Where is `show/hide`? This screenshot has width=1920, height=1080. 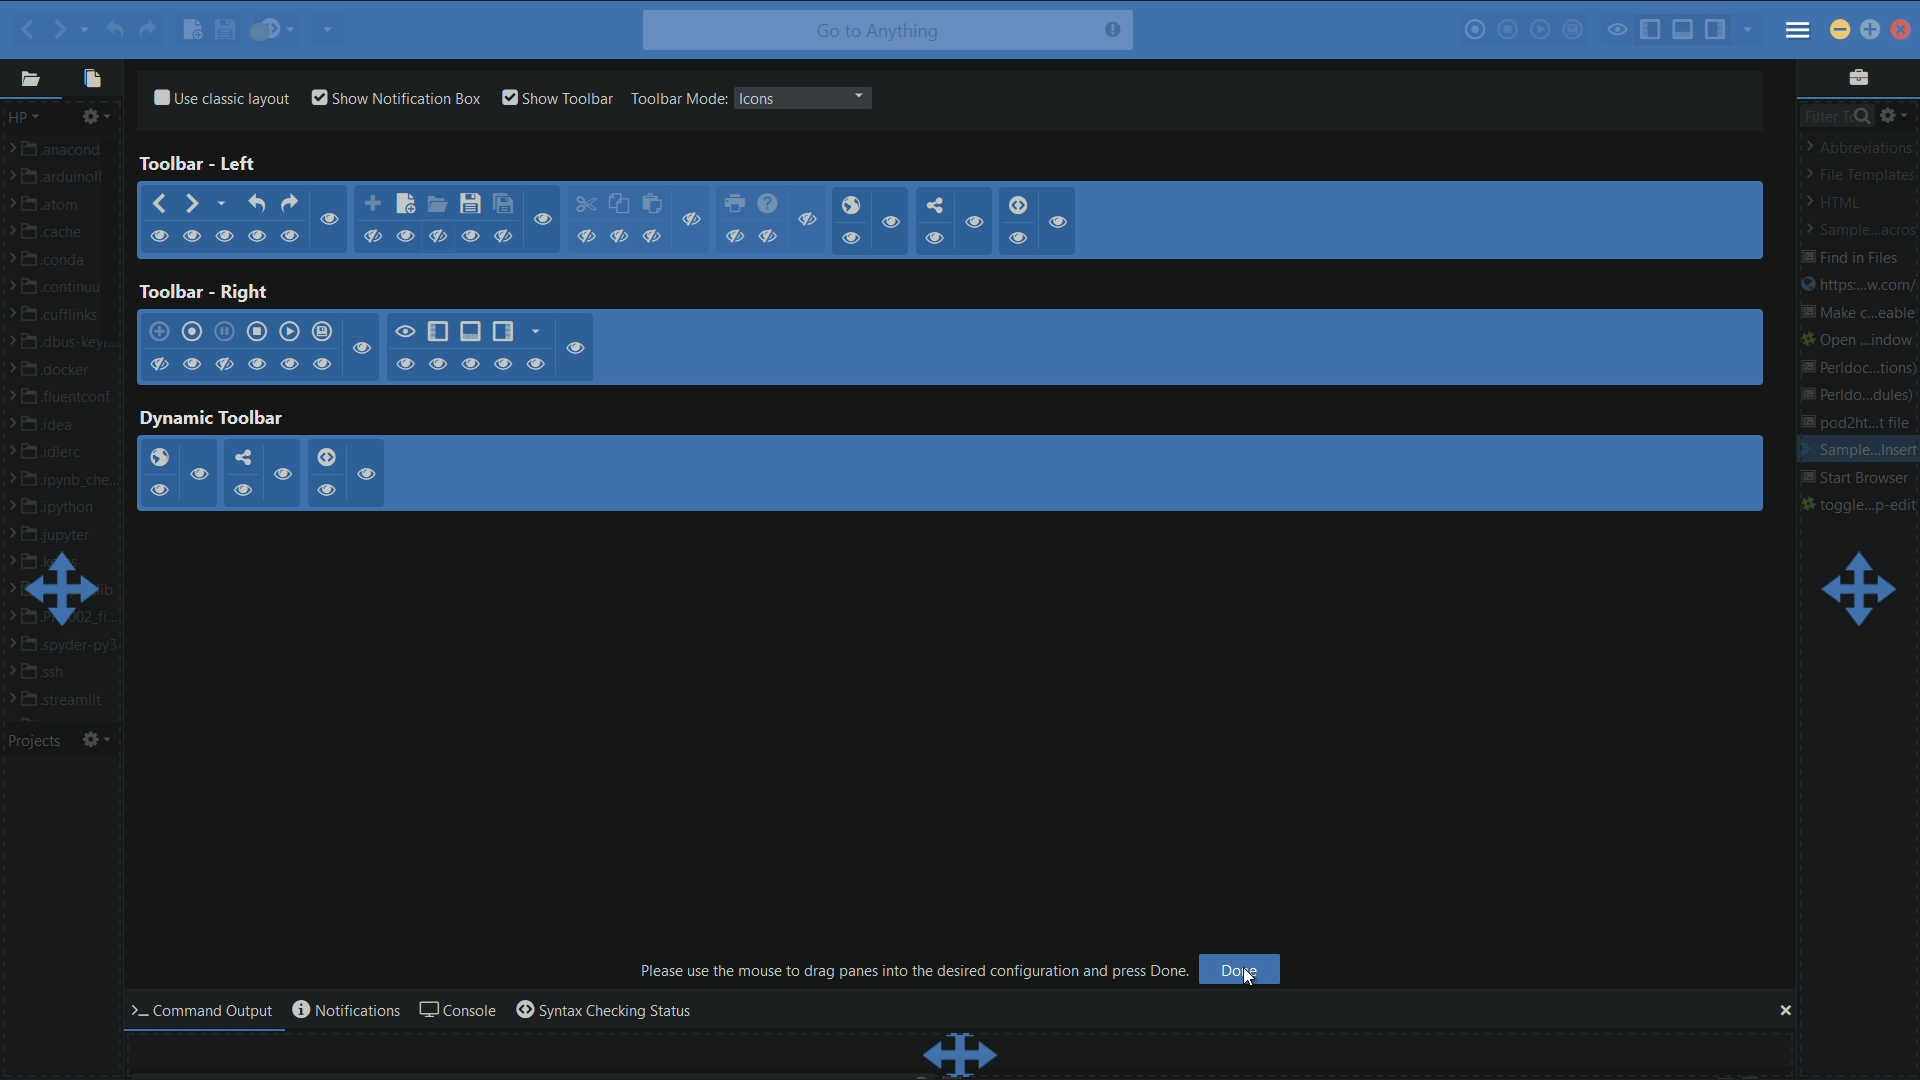
show/hide is located at coordinates (436, 235).